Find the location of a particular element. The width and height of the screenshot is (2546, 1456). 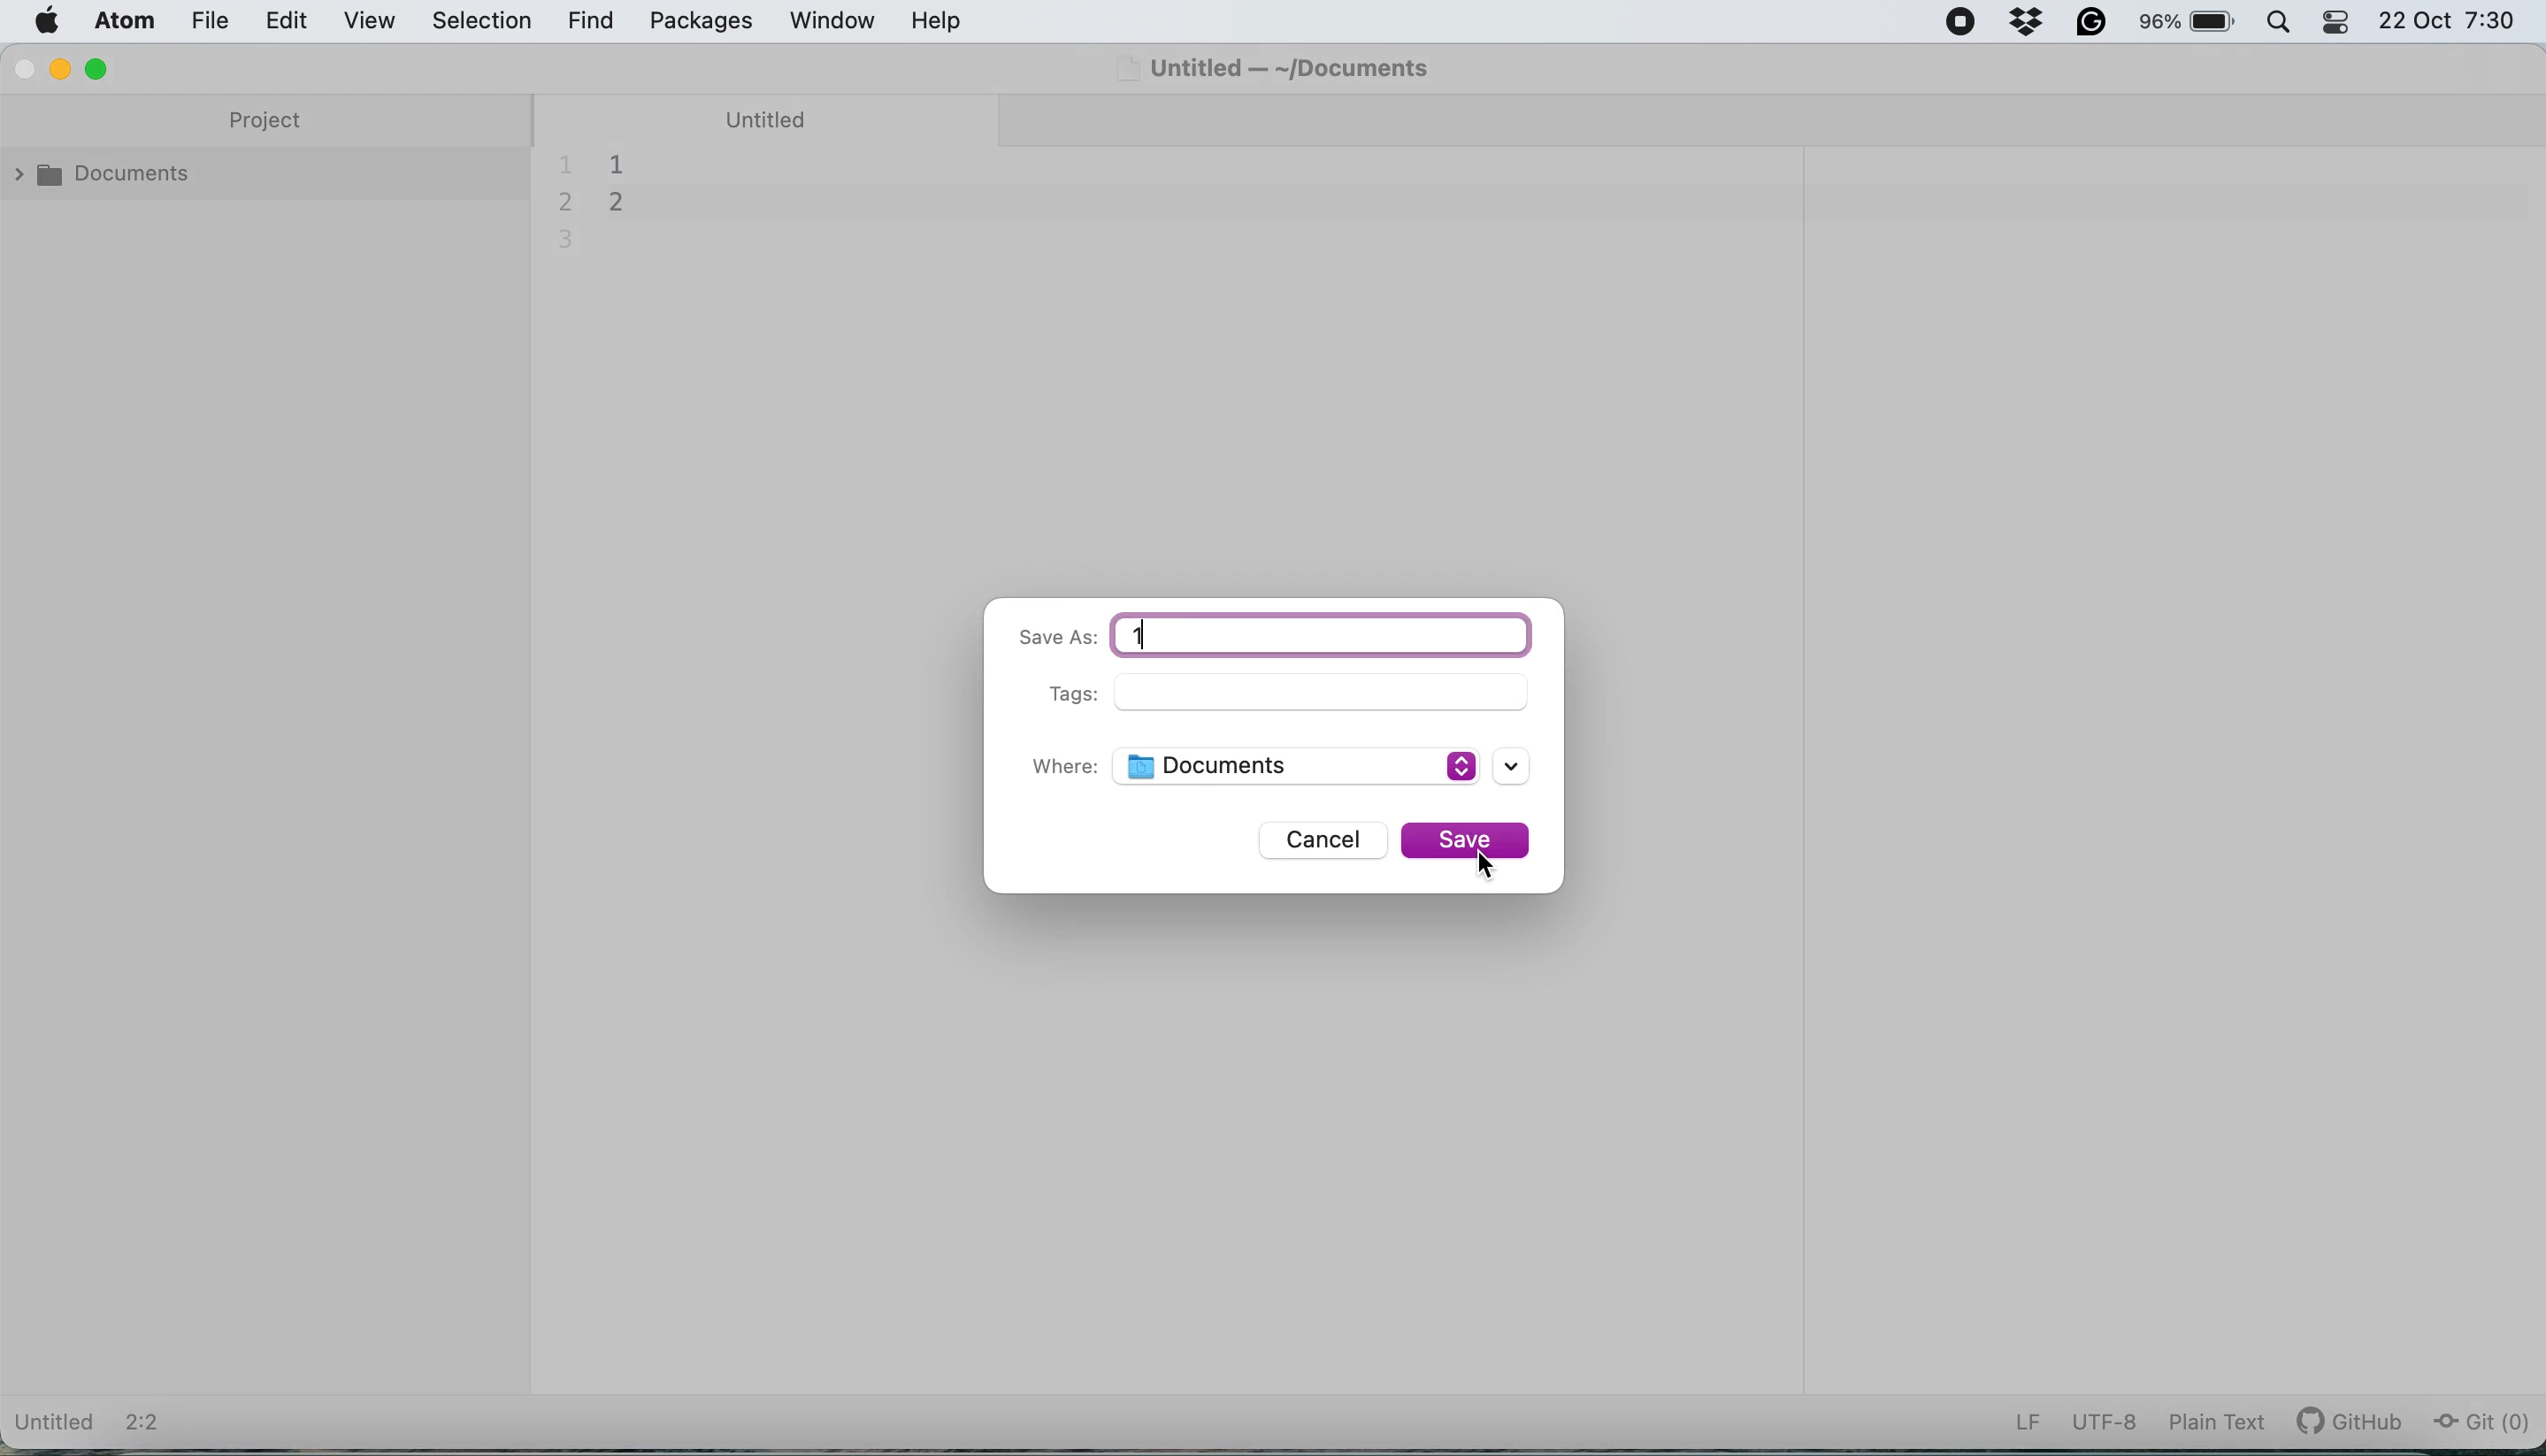

documents is located at coordinates (109, 180).